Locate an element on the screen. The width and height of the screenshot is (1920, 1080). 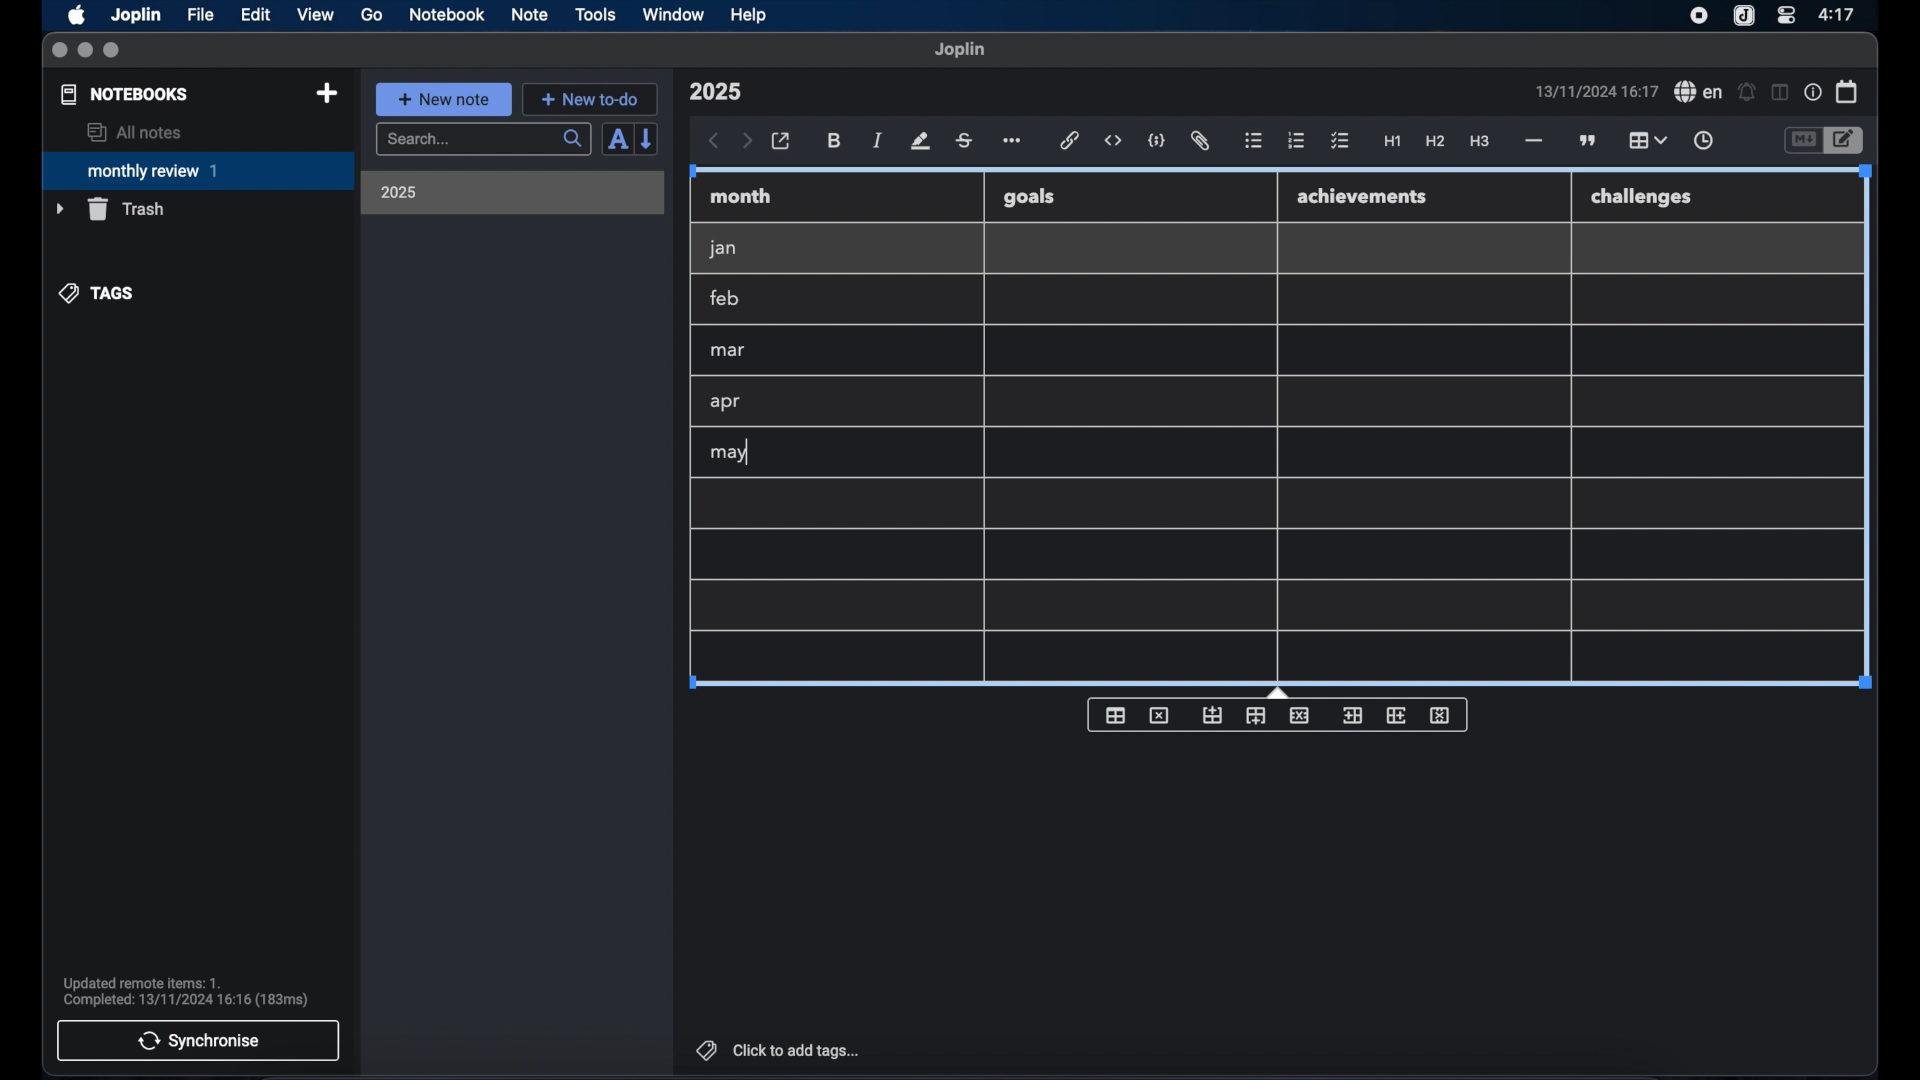
monthly review is located at coordinates (198, 169).